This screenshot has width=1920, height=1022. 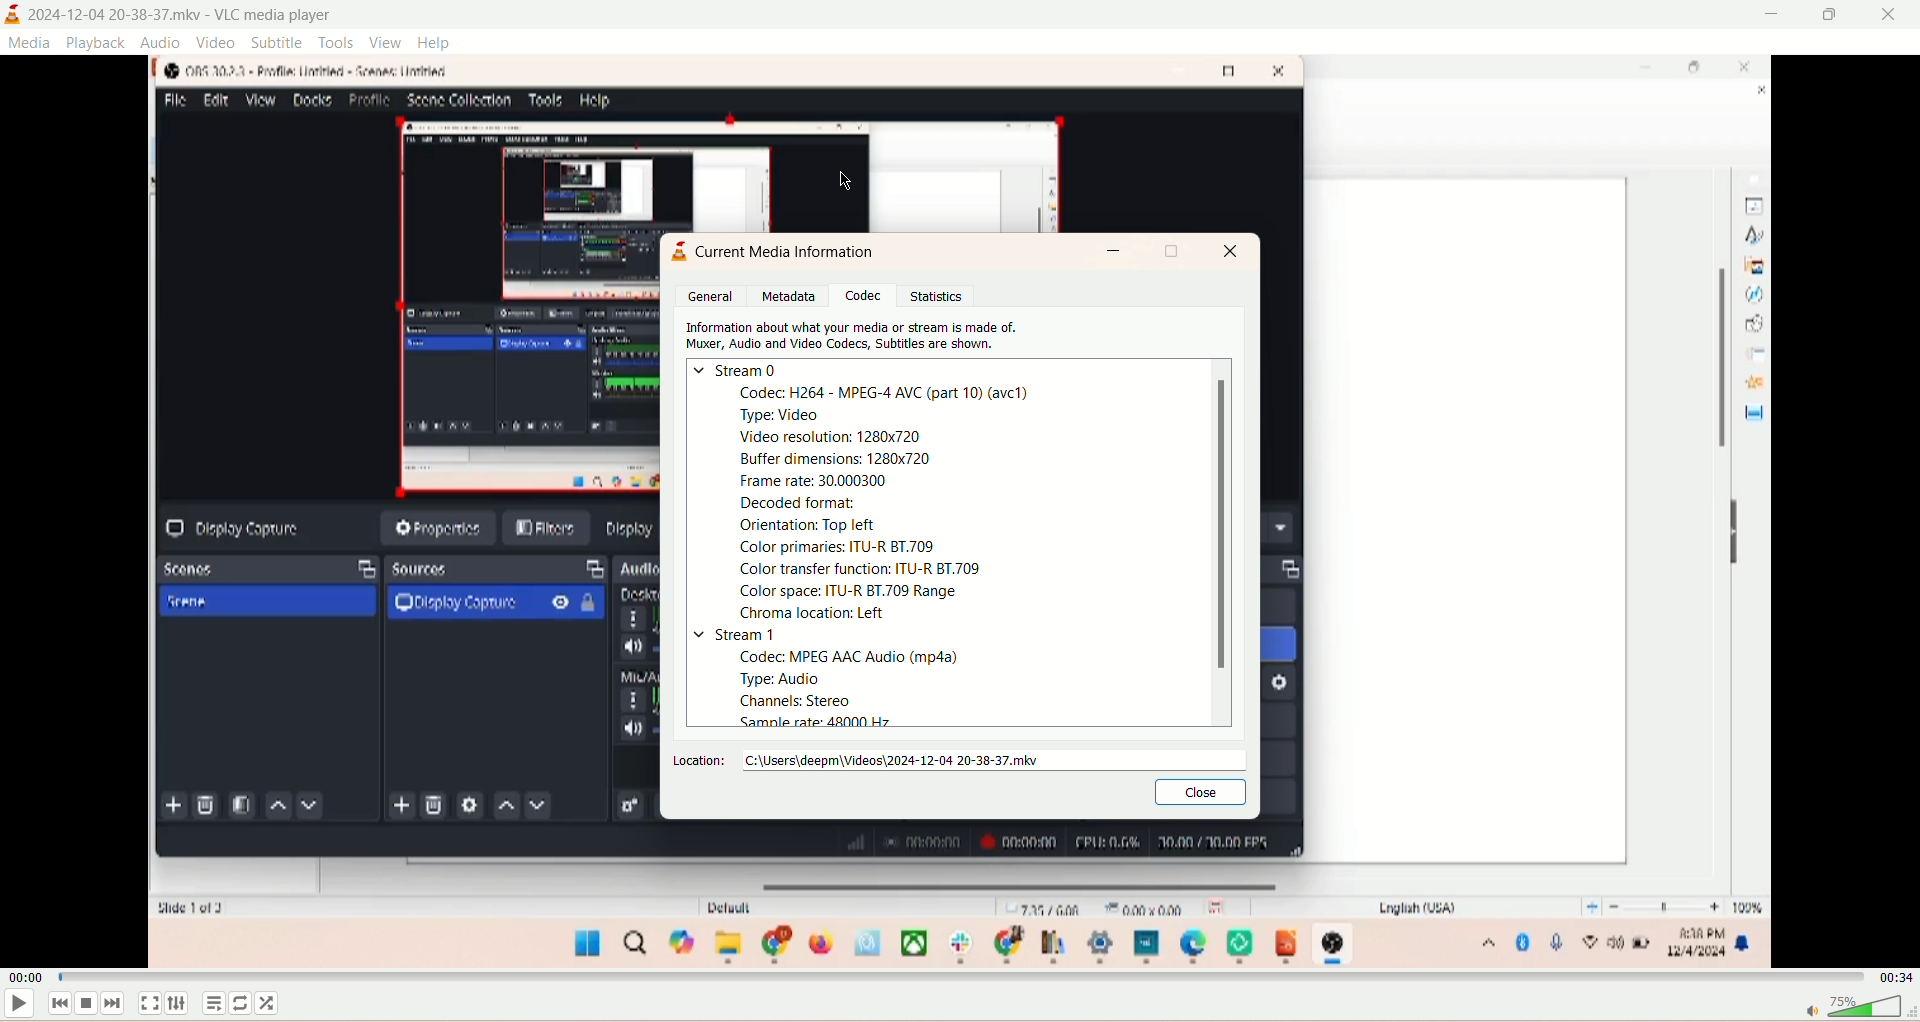 What do you see at coordinates (336, 42) in the screenshot?
I see `tools` at bounding box center [336, 42].